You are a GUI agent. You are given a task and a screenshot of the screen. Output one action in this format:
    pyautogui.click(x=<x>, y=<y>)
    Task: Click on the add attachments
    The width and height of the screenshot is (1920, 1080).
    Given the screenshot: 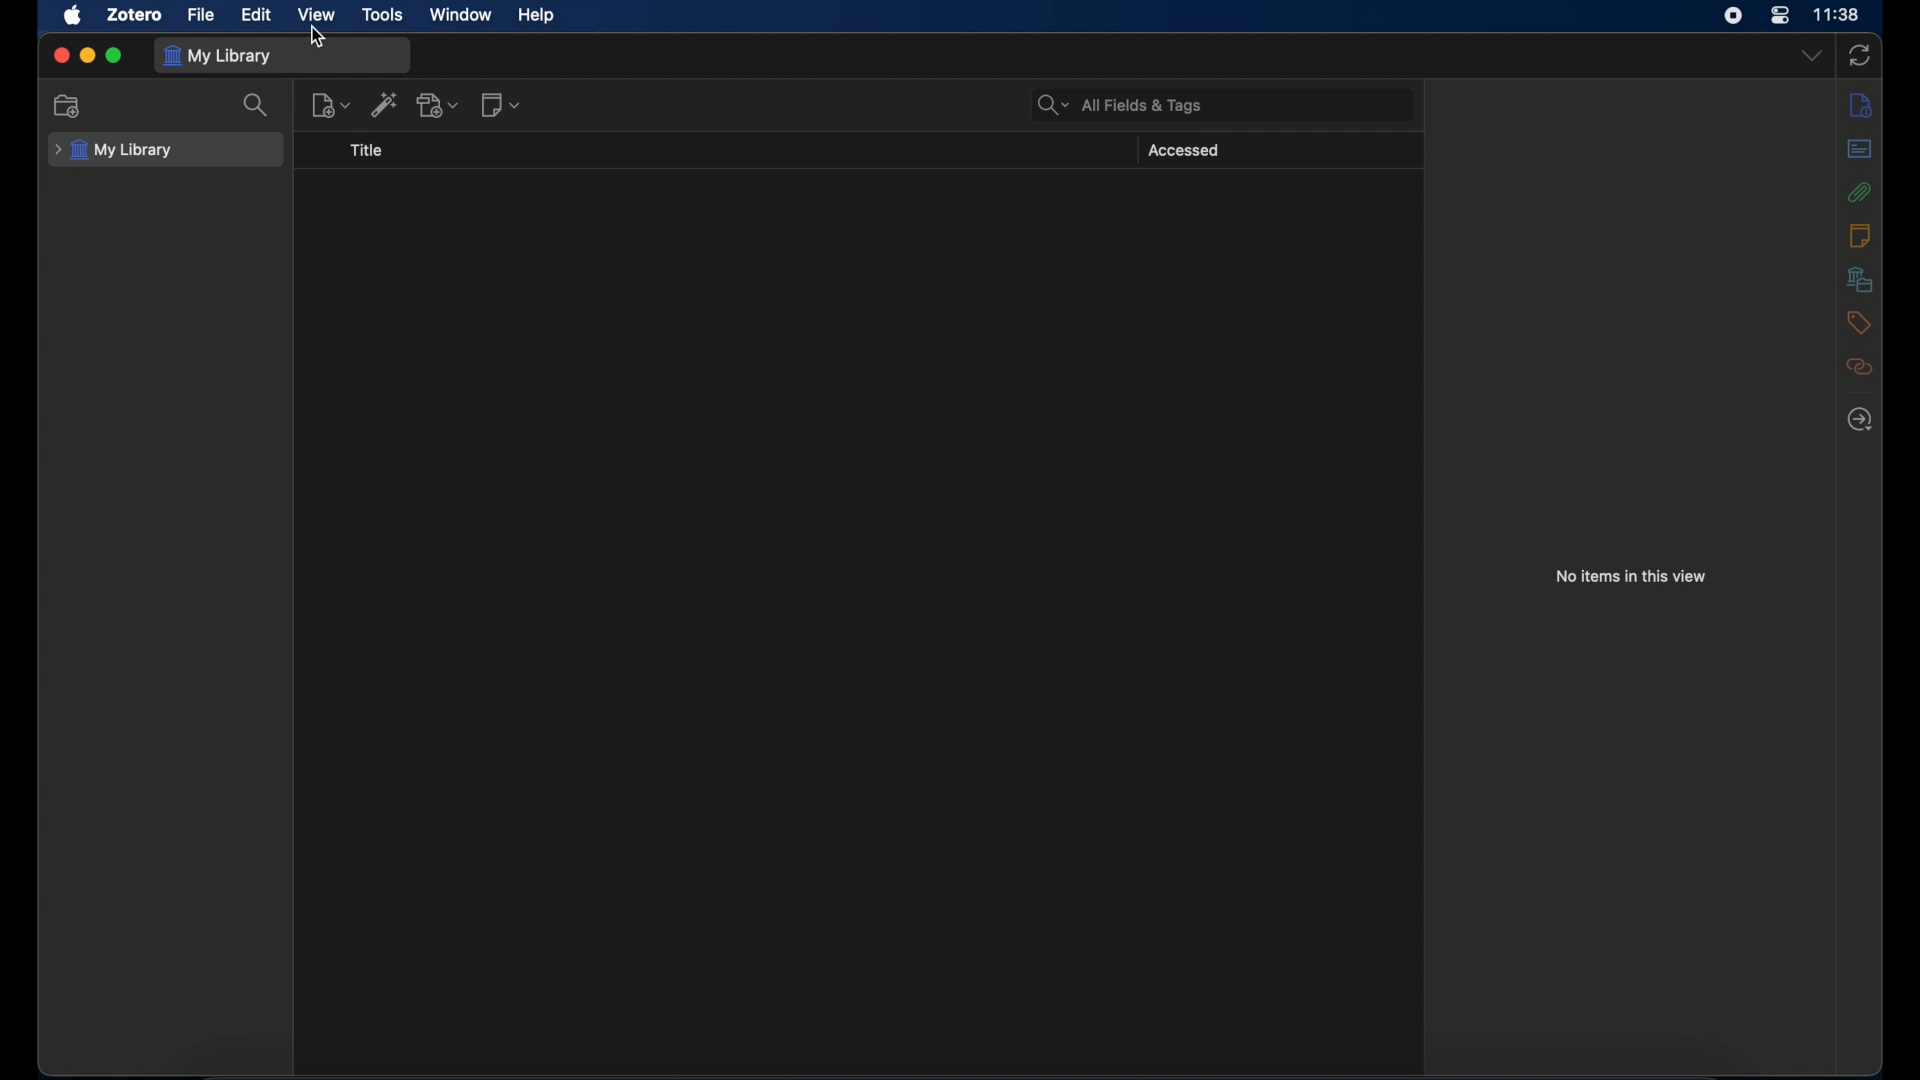 What is the action you would take?
    pyautogui.click(x=438, y=104)
    